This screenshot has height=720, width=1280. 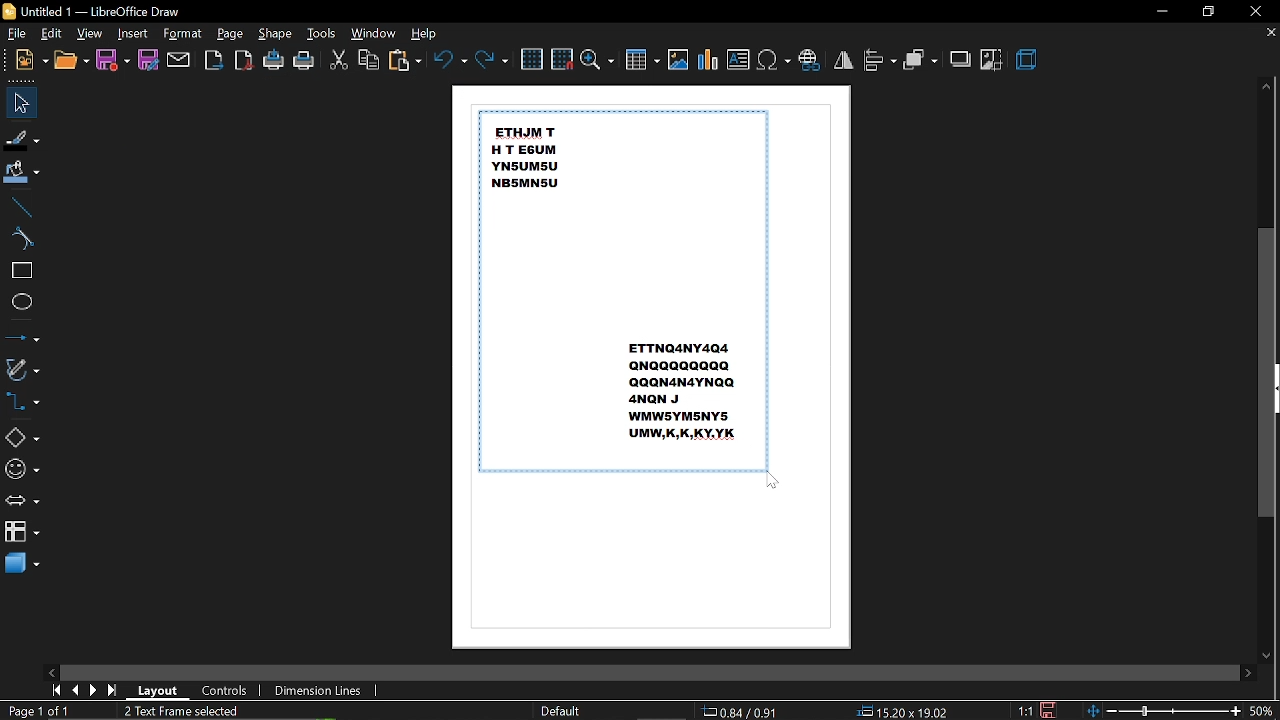 What do you see at coordinates (26, 404) in the screenshot?
I see `connector` at bounding box center [26, 404].